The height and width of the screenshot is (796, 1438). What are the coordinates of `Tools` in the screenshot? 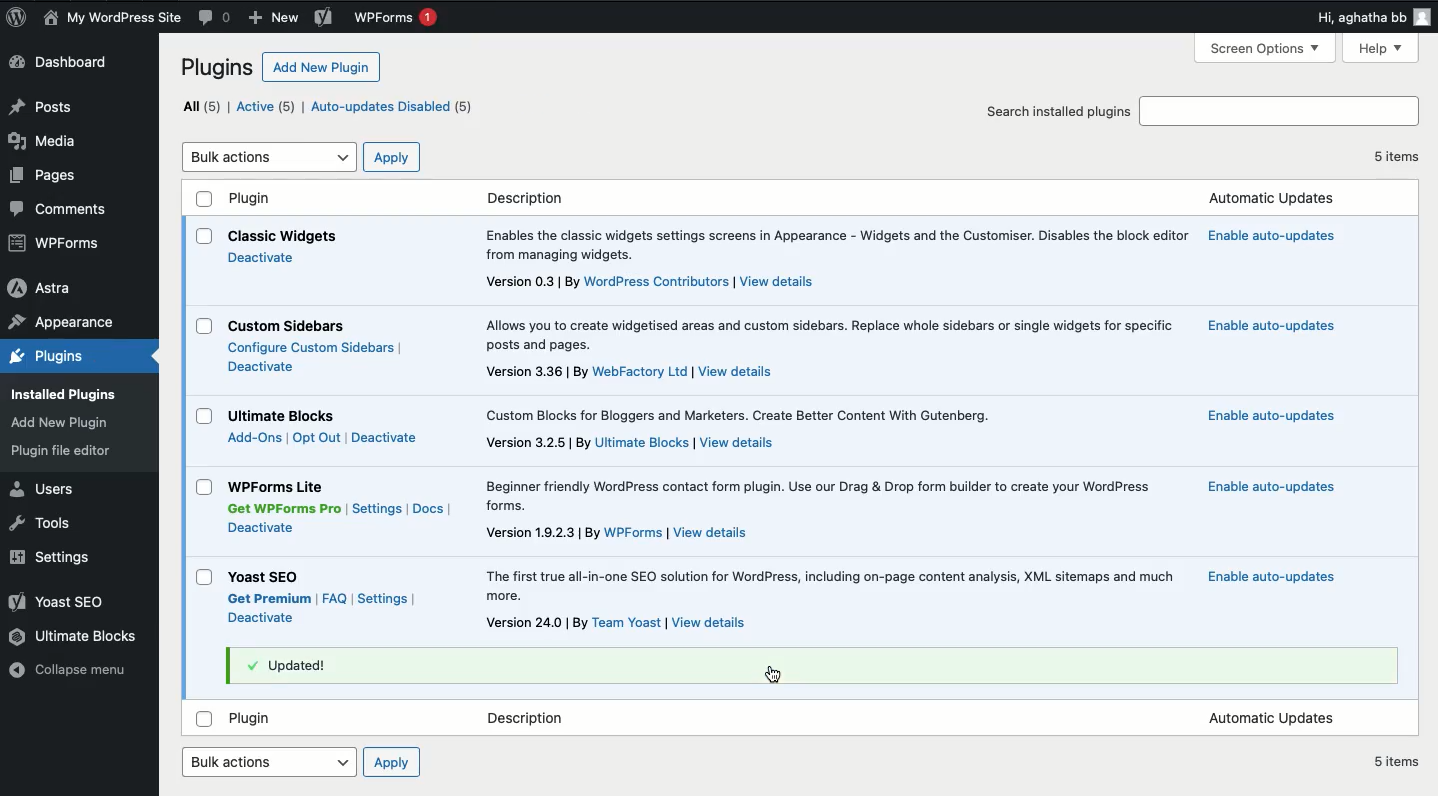 It's located at (48, 524).